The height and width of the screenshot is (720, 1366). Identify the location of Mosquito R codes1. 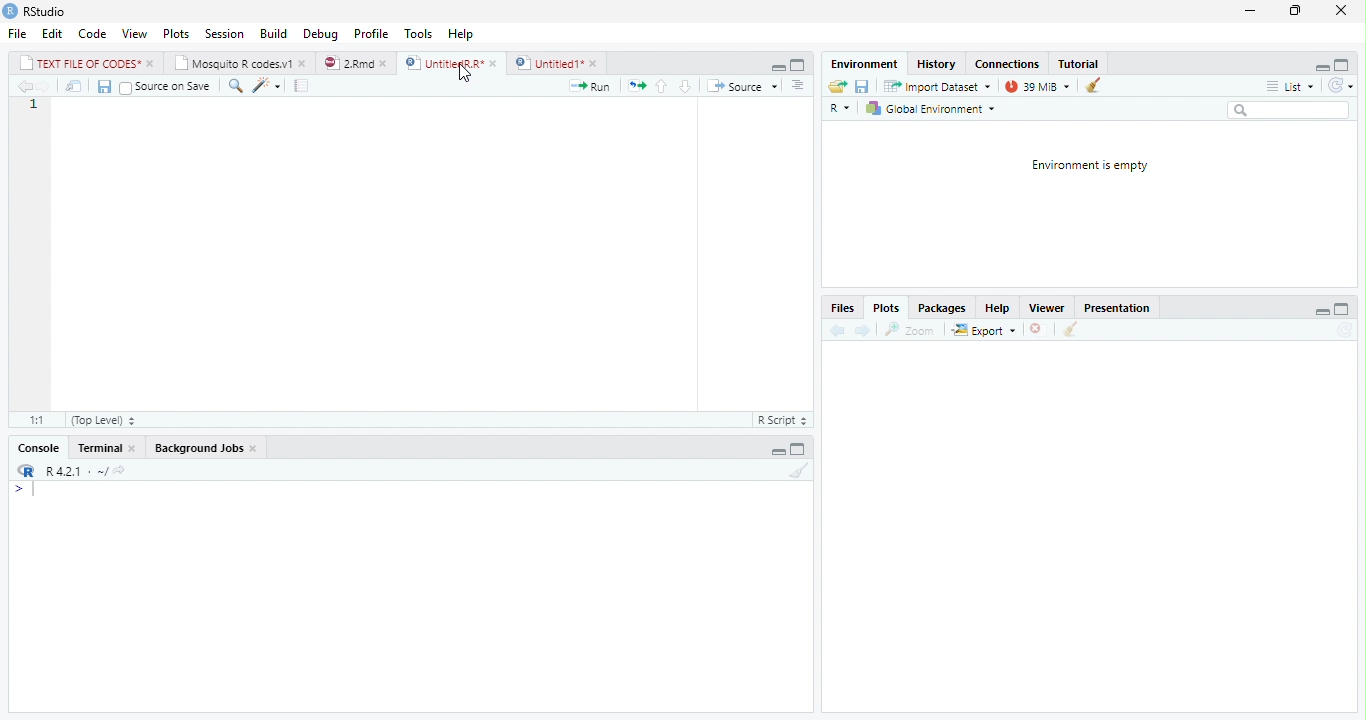
(241, 63).